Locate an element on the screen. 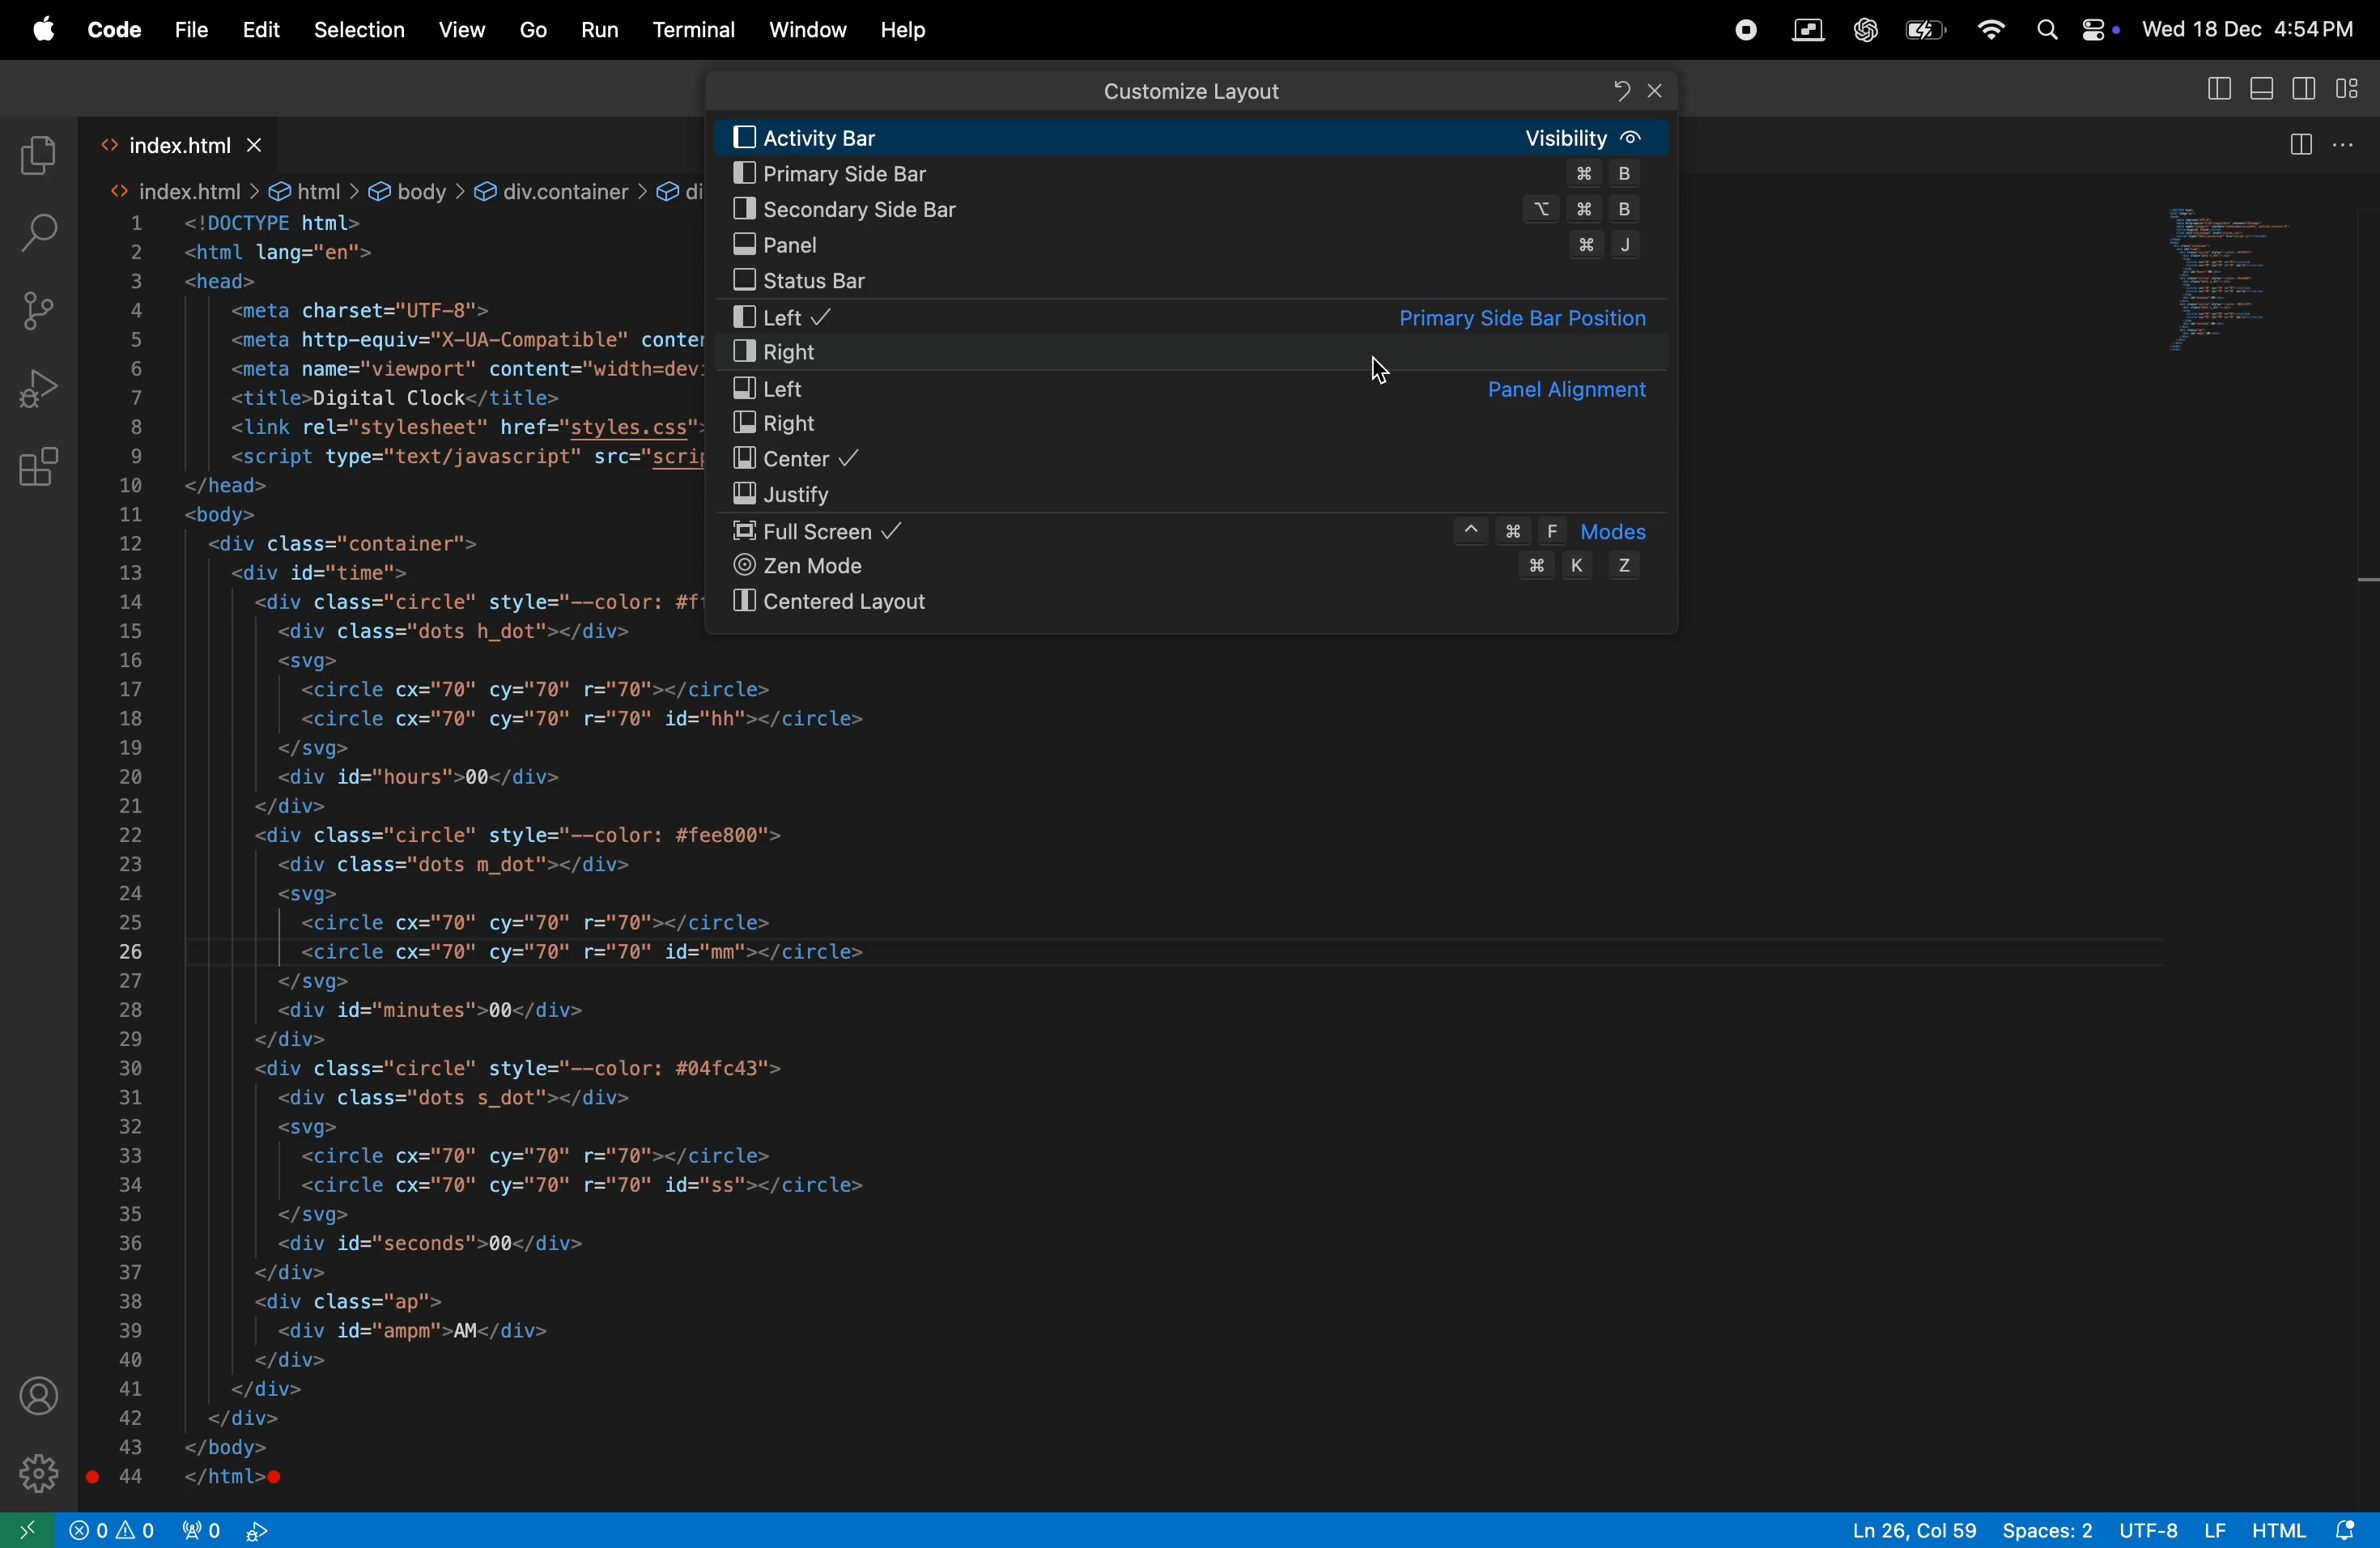 This screenshot has height=1548, width=2380. Control center is located at coordinates (2095, 29).